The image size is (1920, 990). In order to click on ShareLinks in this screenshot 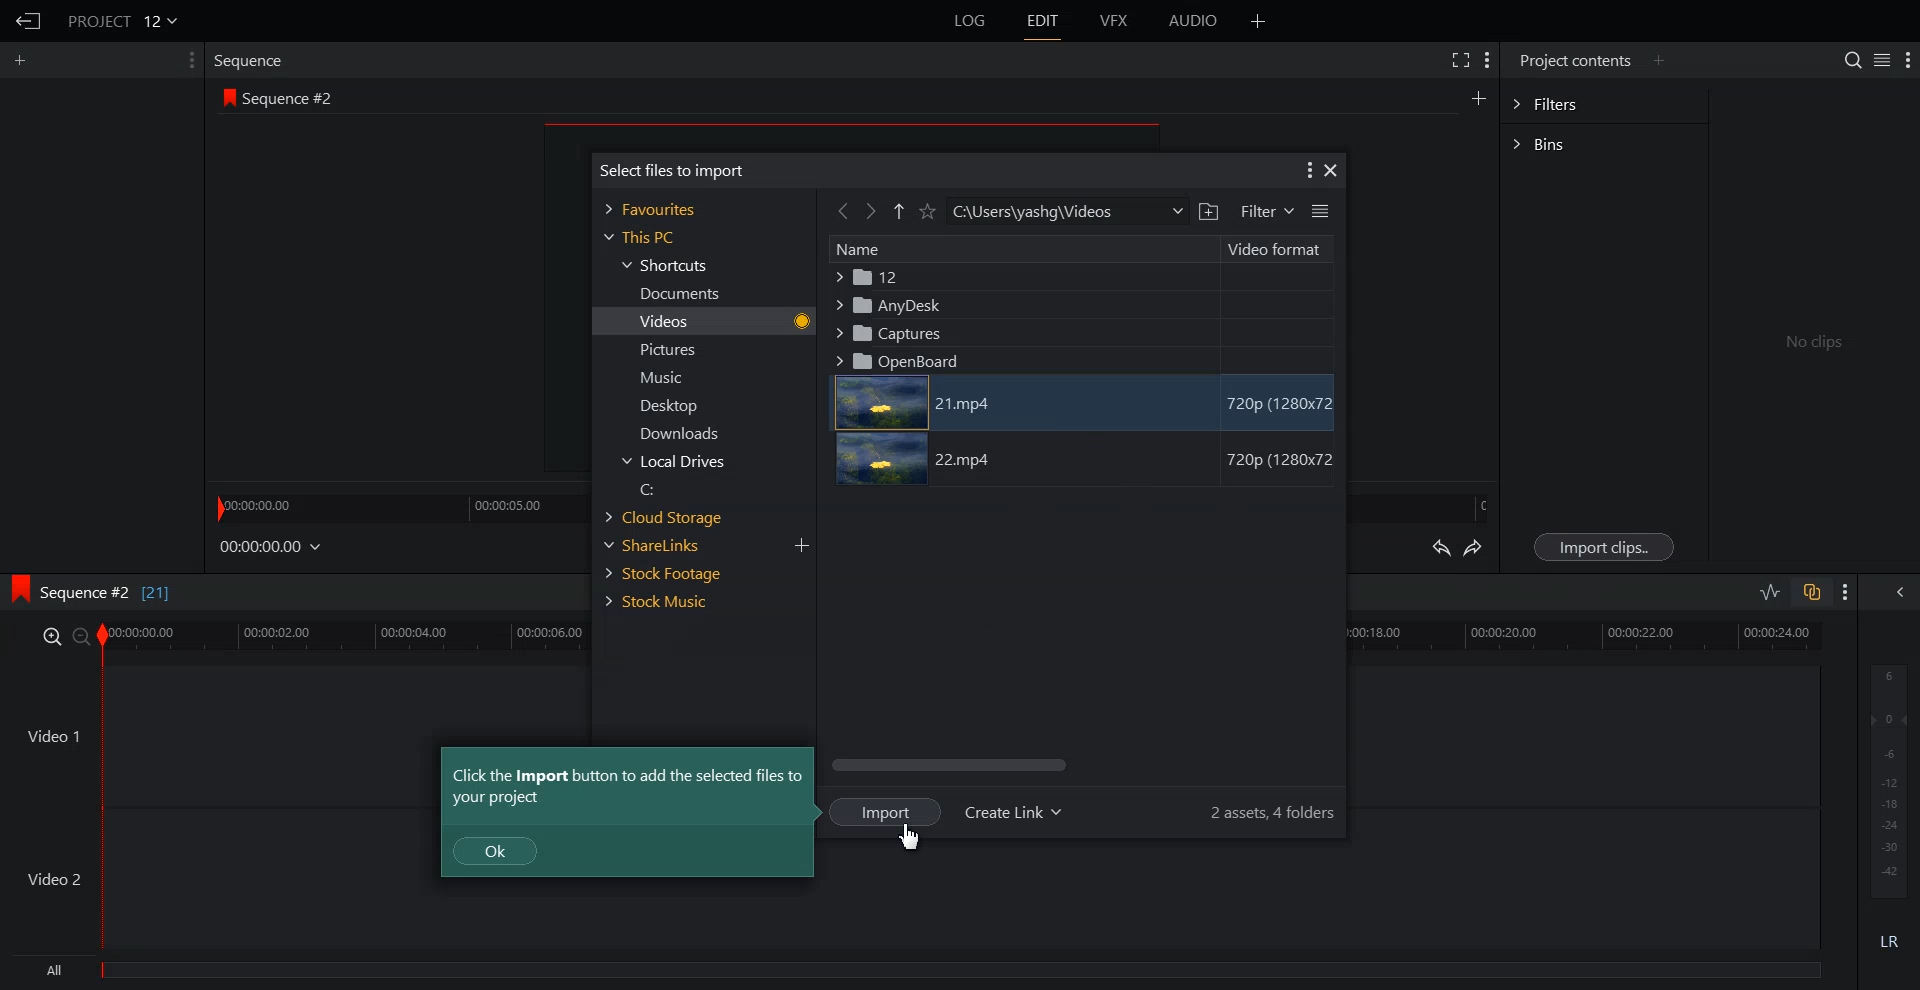, I will do `click(673, 545)`.